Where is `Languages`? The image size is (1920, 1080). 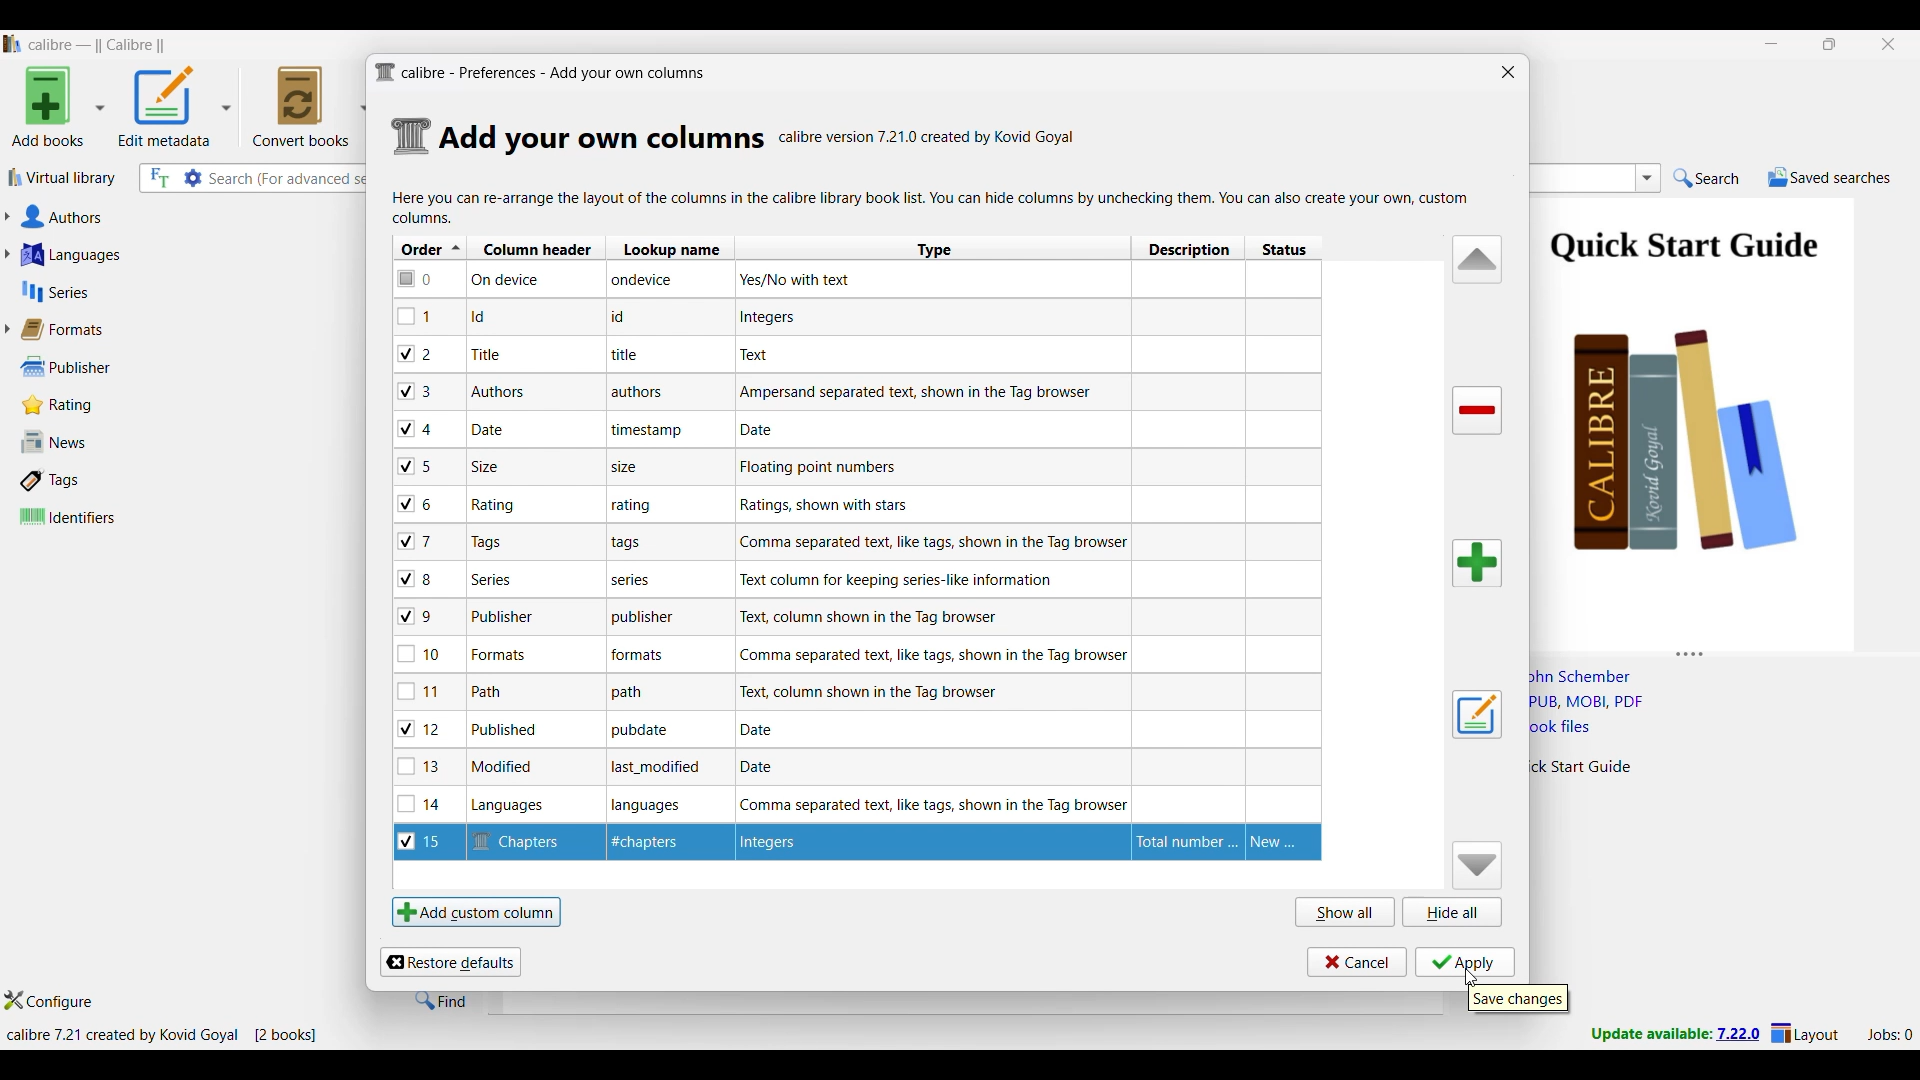 Languages is located at coordinates (152, 254).